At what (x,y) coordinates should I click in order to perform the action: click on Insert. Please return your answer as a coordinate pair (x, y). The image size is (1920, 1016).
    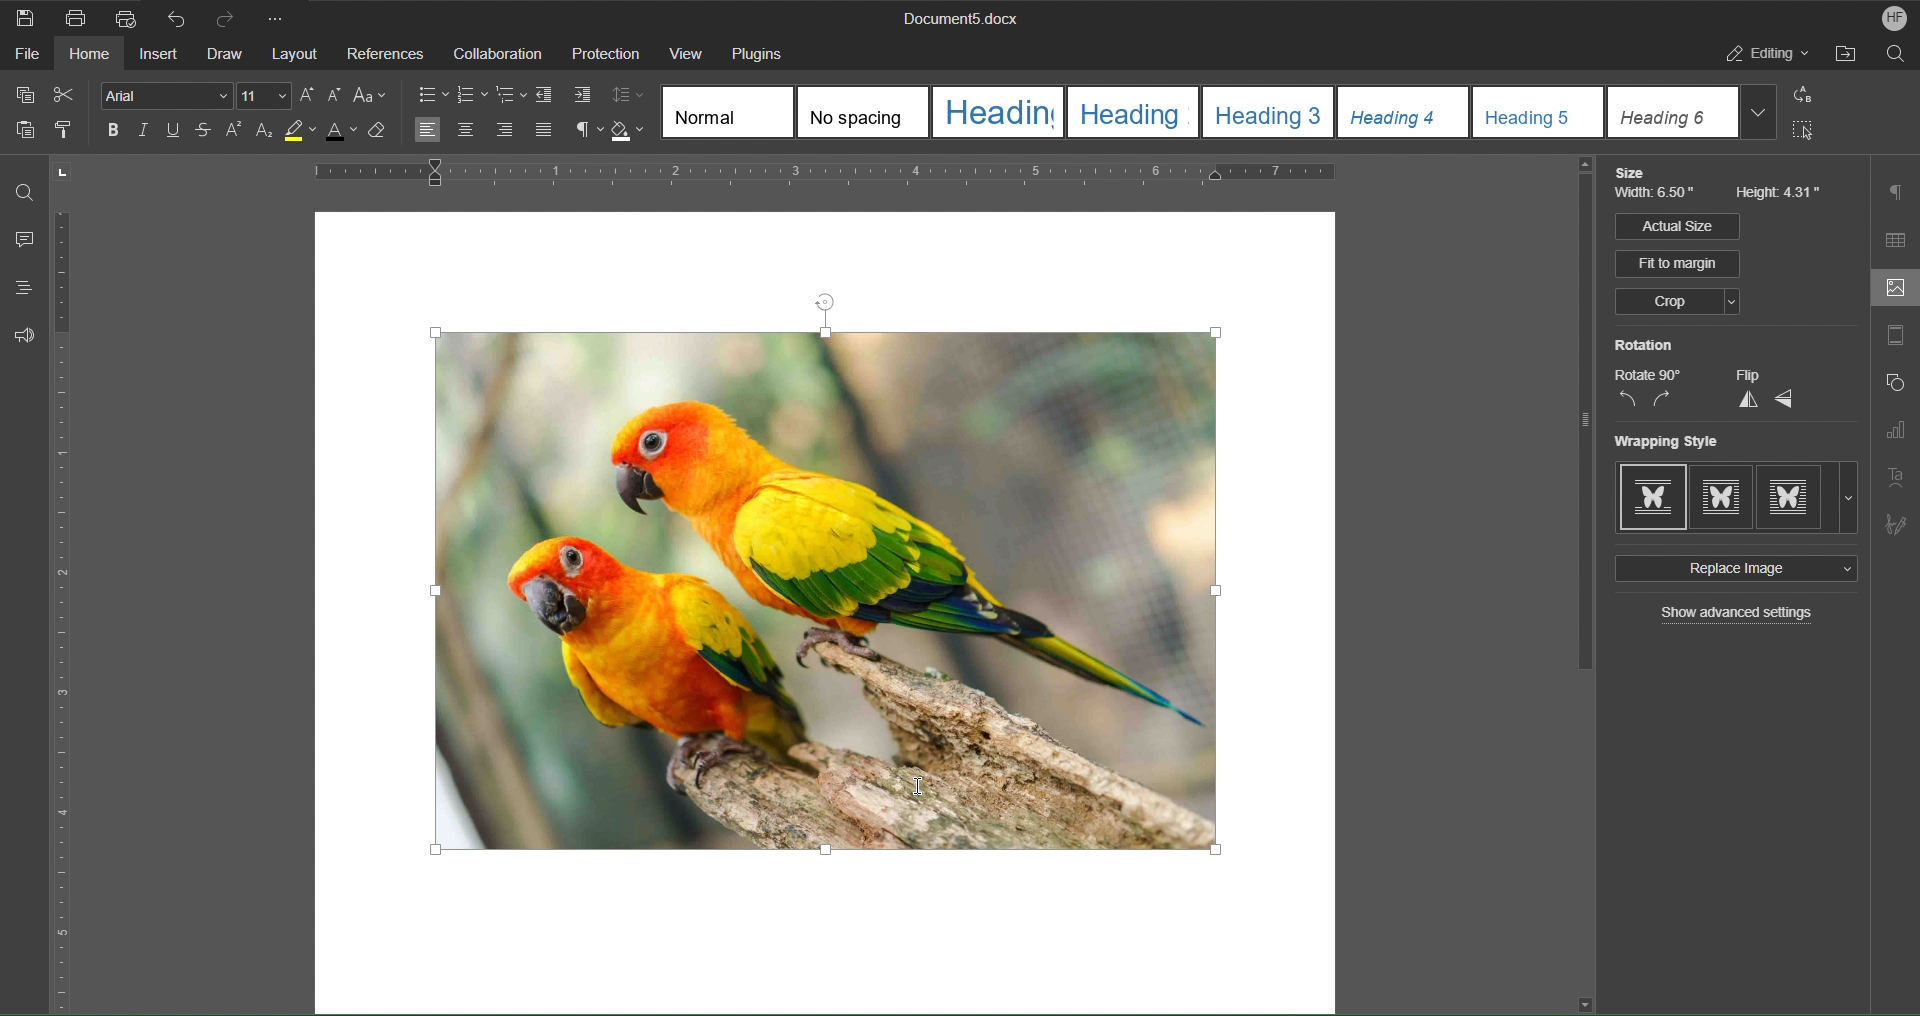
    Looking at the image, I should click on (161, 56).